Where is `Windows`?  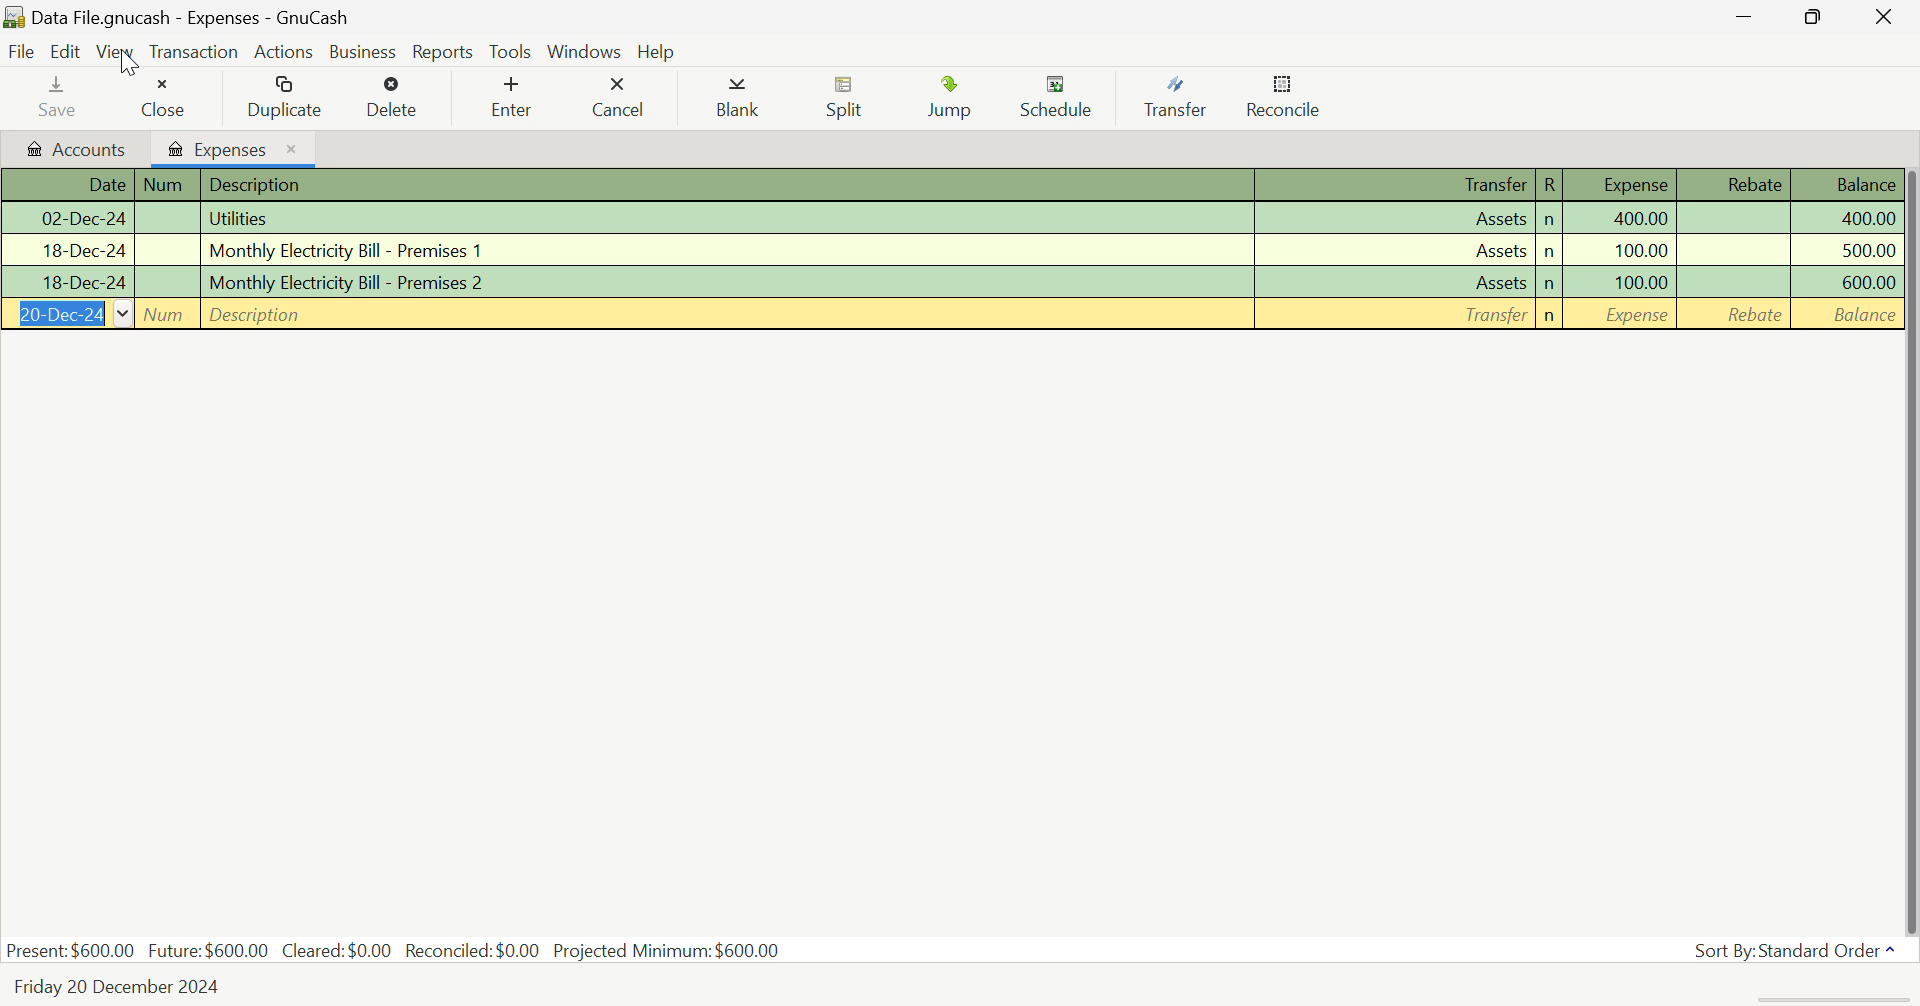
Windows is located at coordinates (586, 50).